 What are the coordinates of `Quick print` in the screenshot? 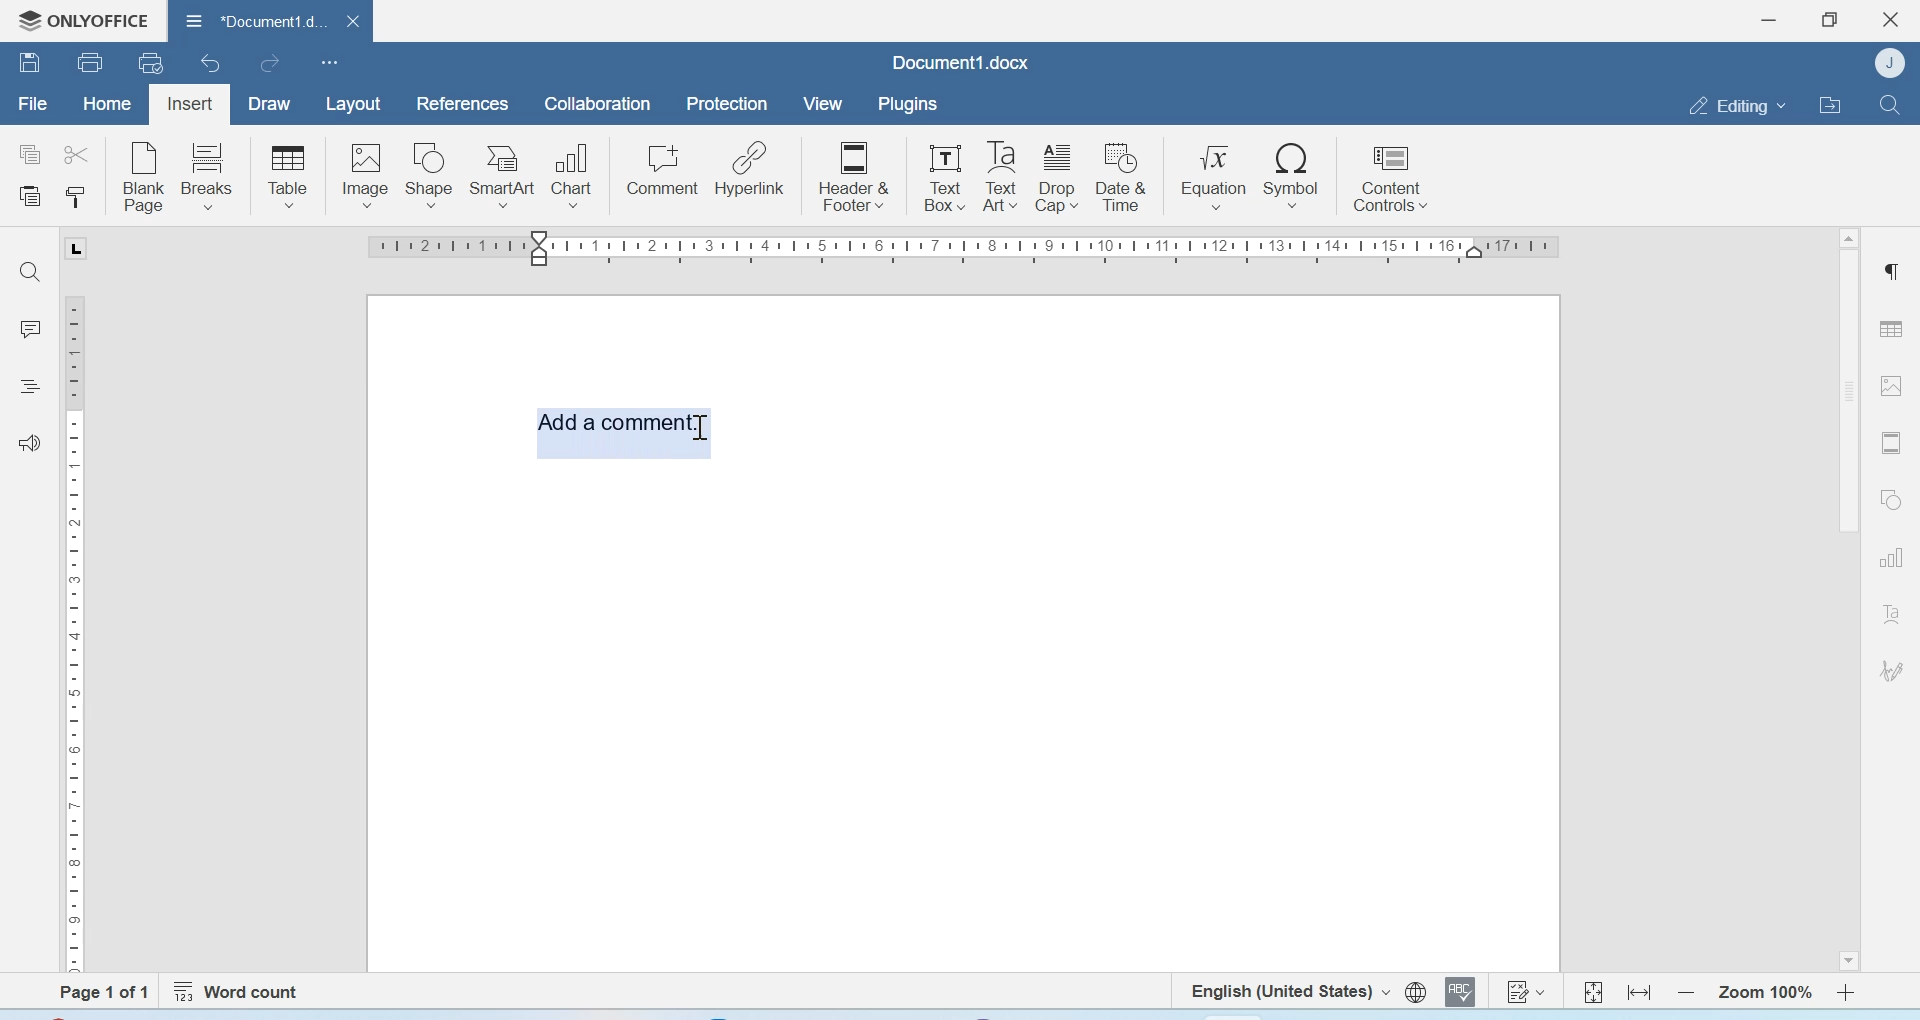 It's located at (151, 62).